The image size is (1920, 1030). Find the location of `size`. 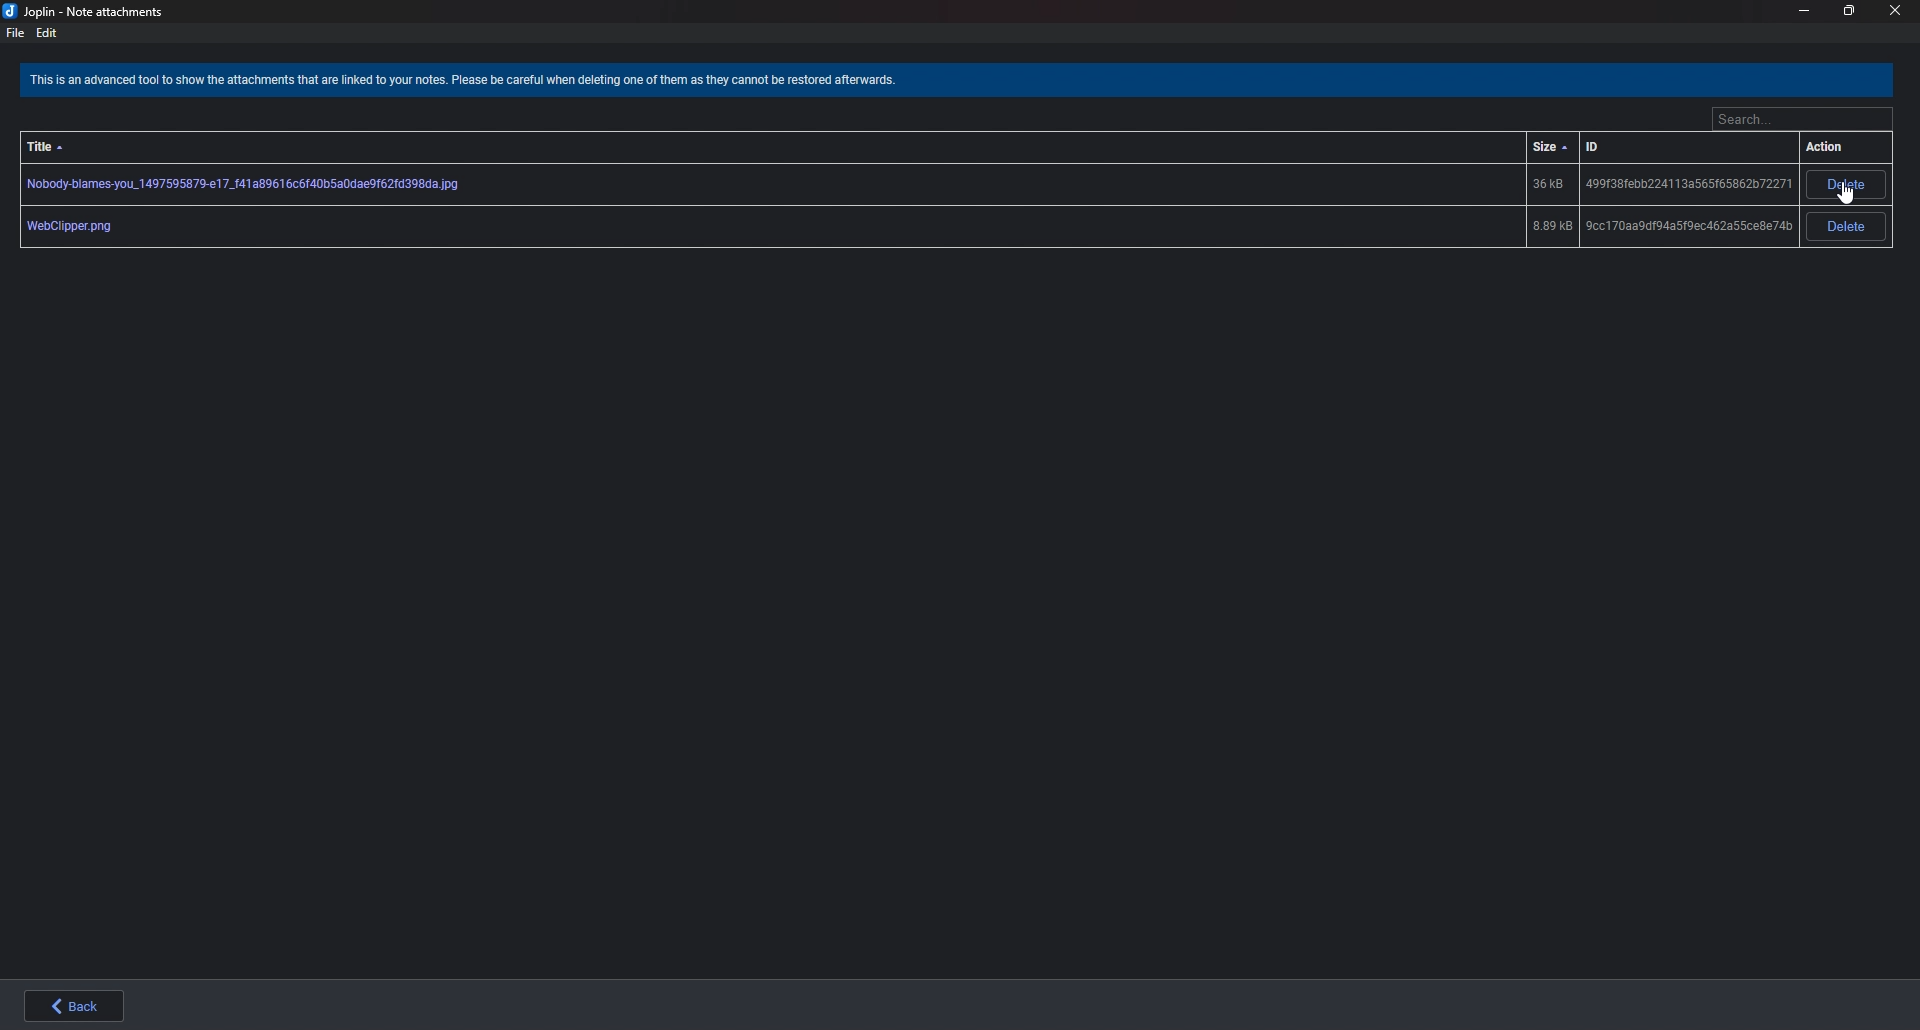

size is located at coordinates (1550, 147).